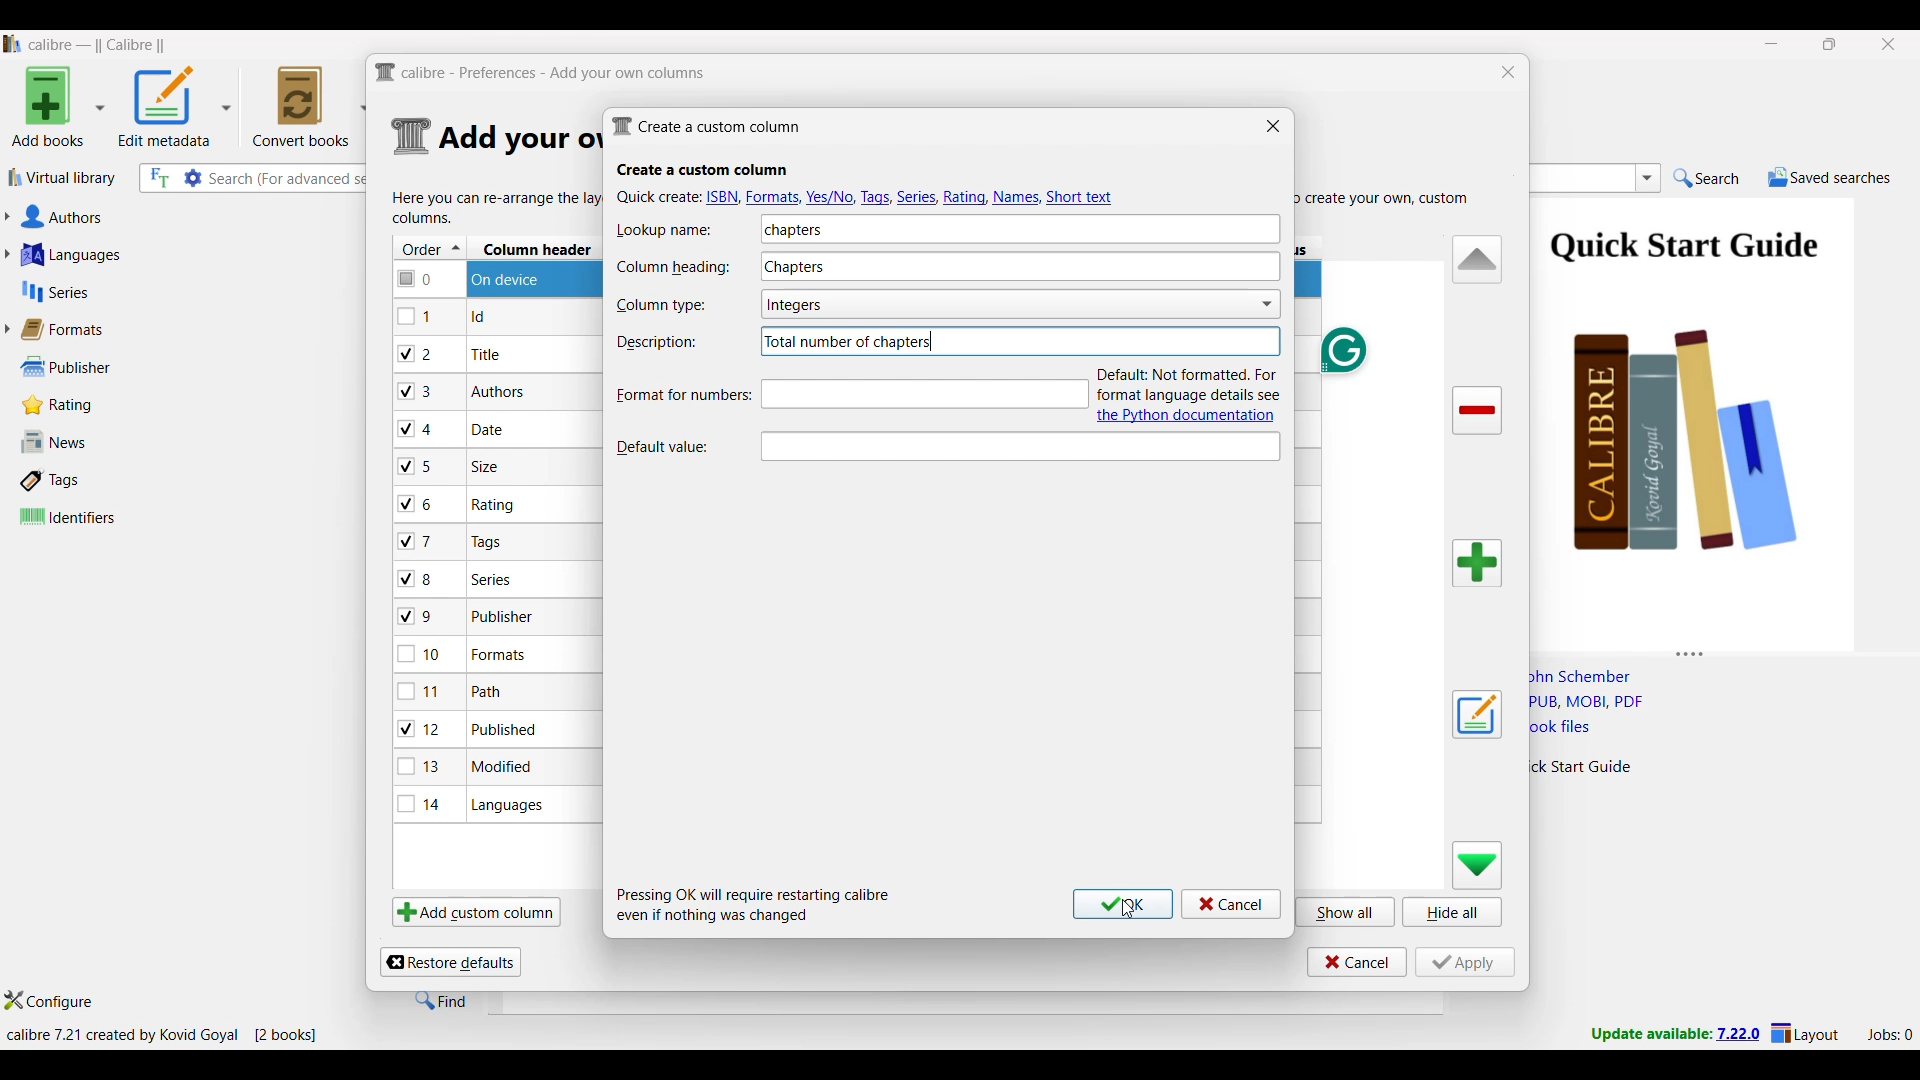 The width and height of the screenshot is (1920, 1080). What do you see at coordinates (430, 248) in the screenshot?
I see `Order column, current sorting` at bounding box center [430, 248].